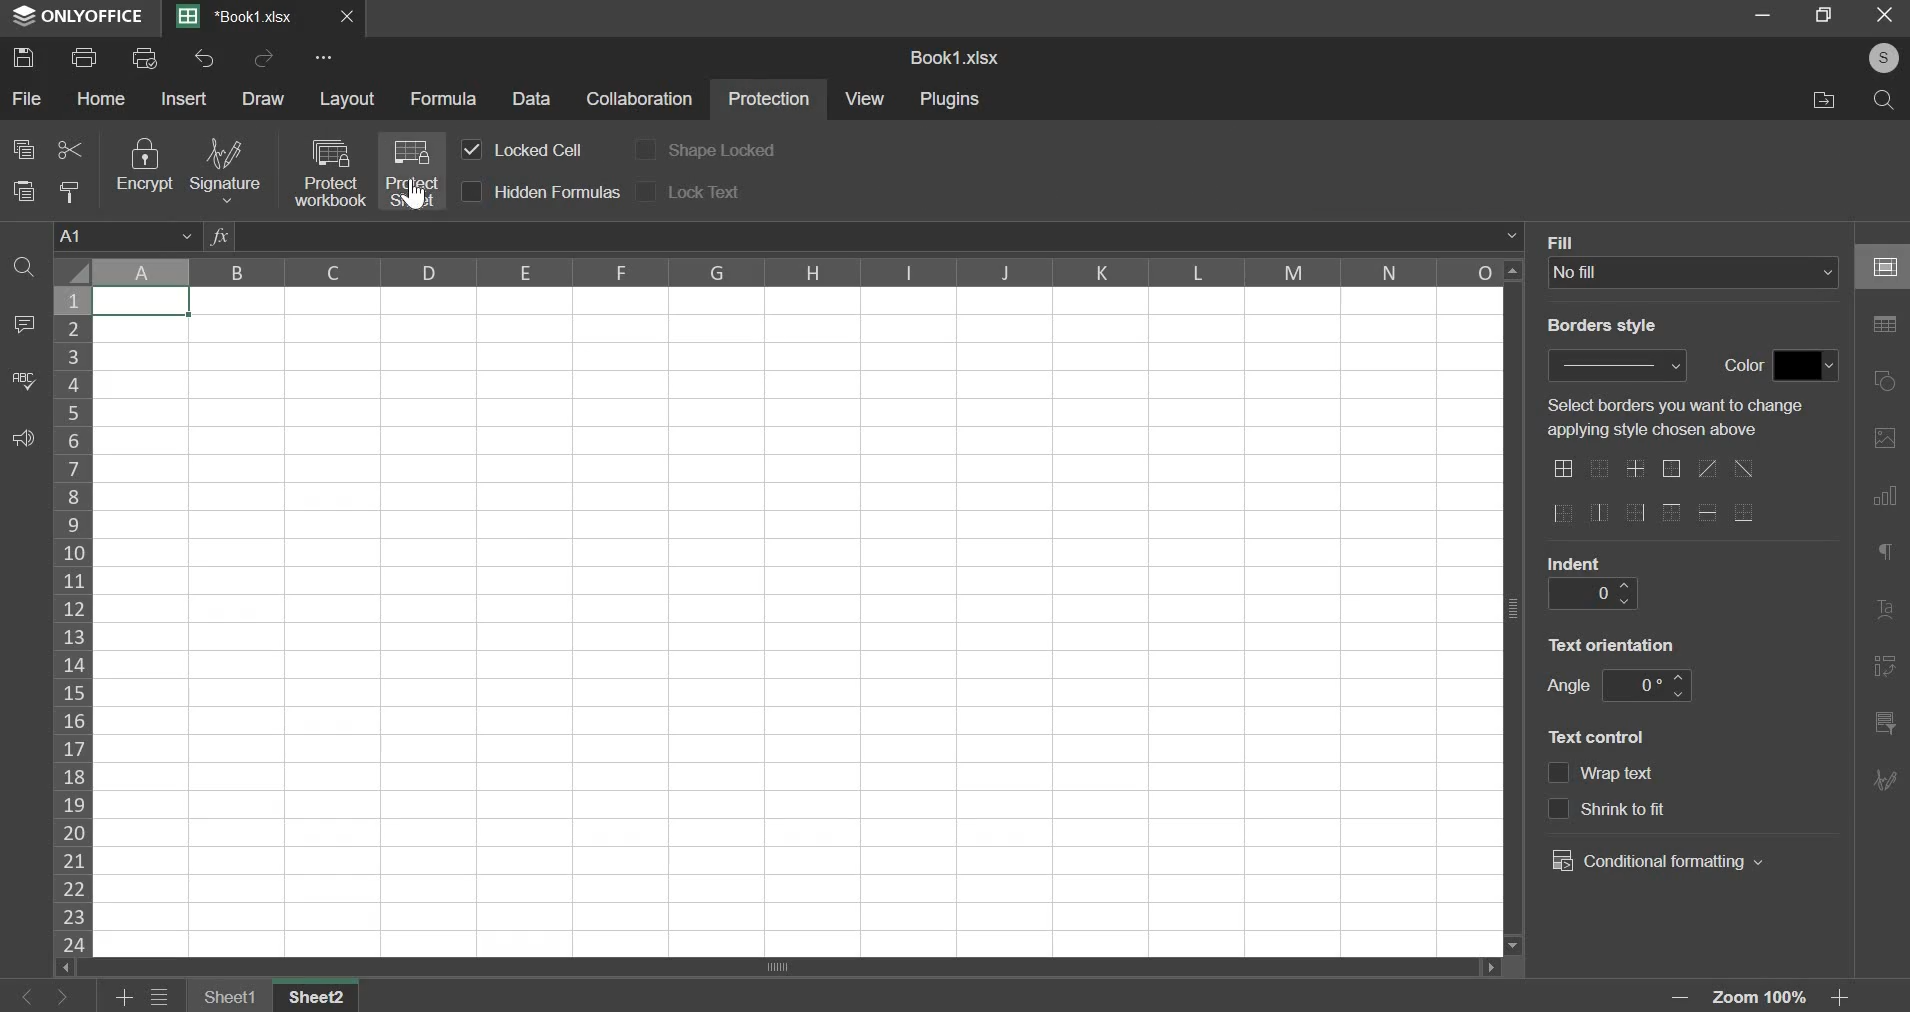 The width and height of the screenshot is (1910, 1012). What do you see at coordinates (1763, 14) in the screenshot?
I see `Restore down` at bounding box center [1763, 14].